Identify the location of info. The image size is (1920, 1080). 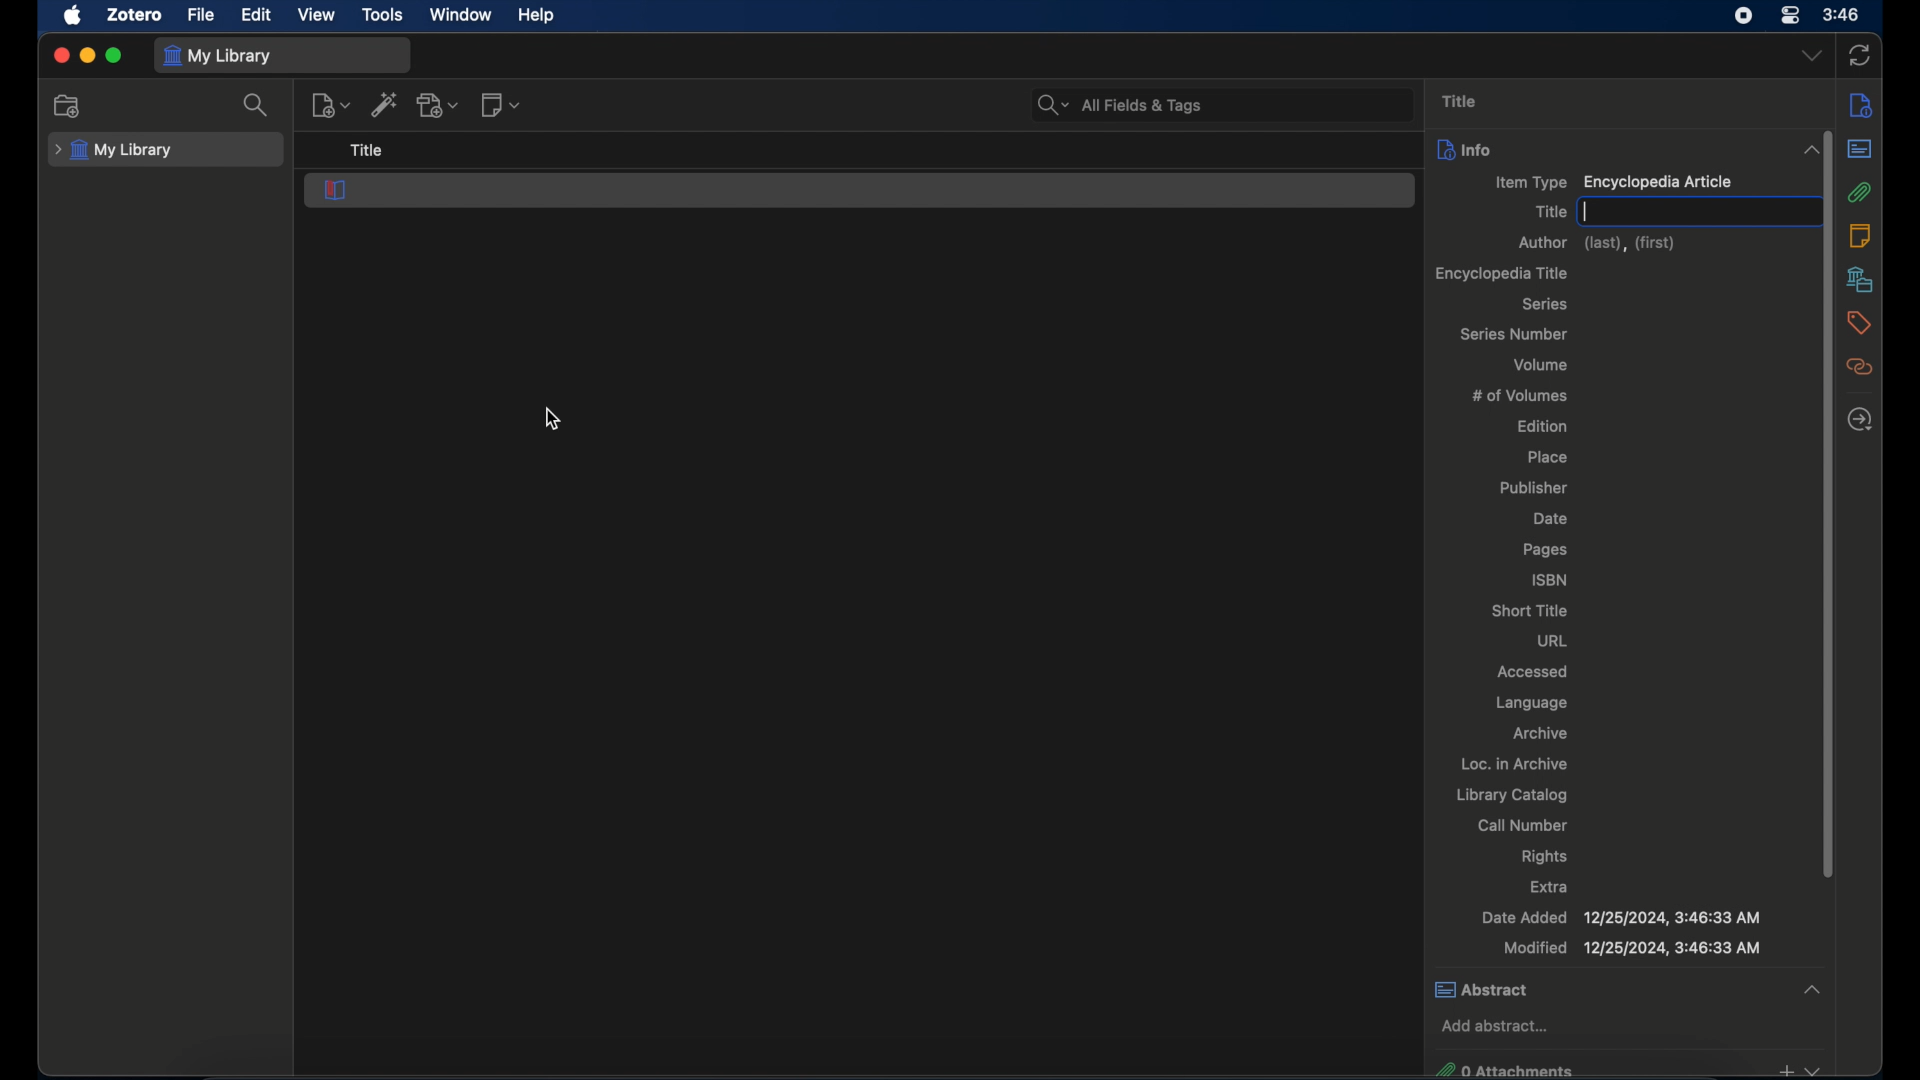
(1859, 104).